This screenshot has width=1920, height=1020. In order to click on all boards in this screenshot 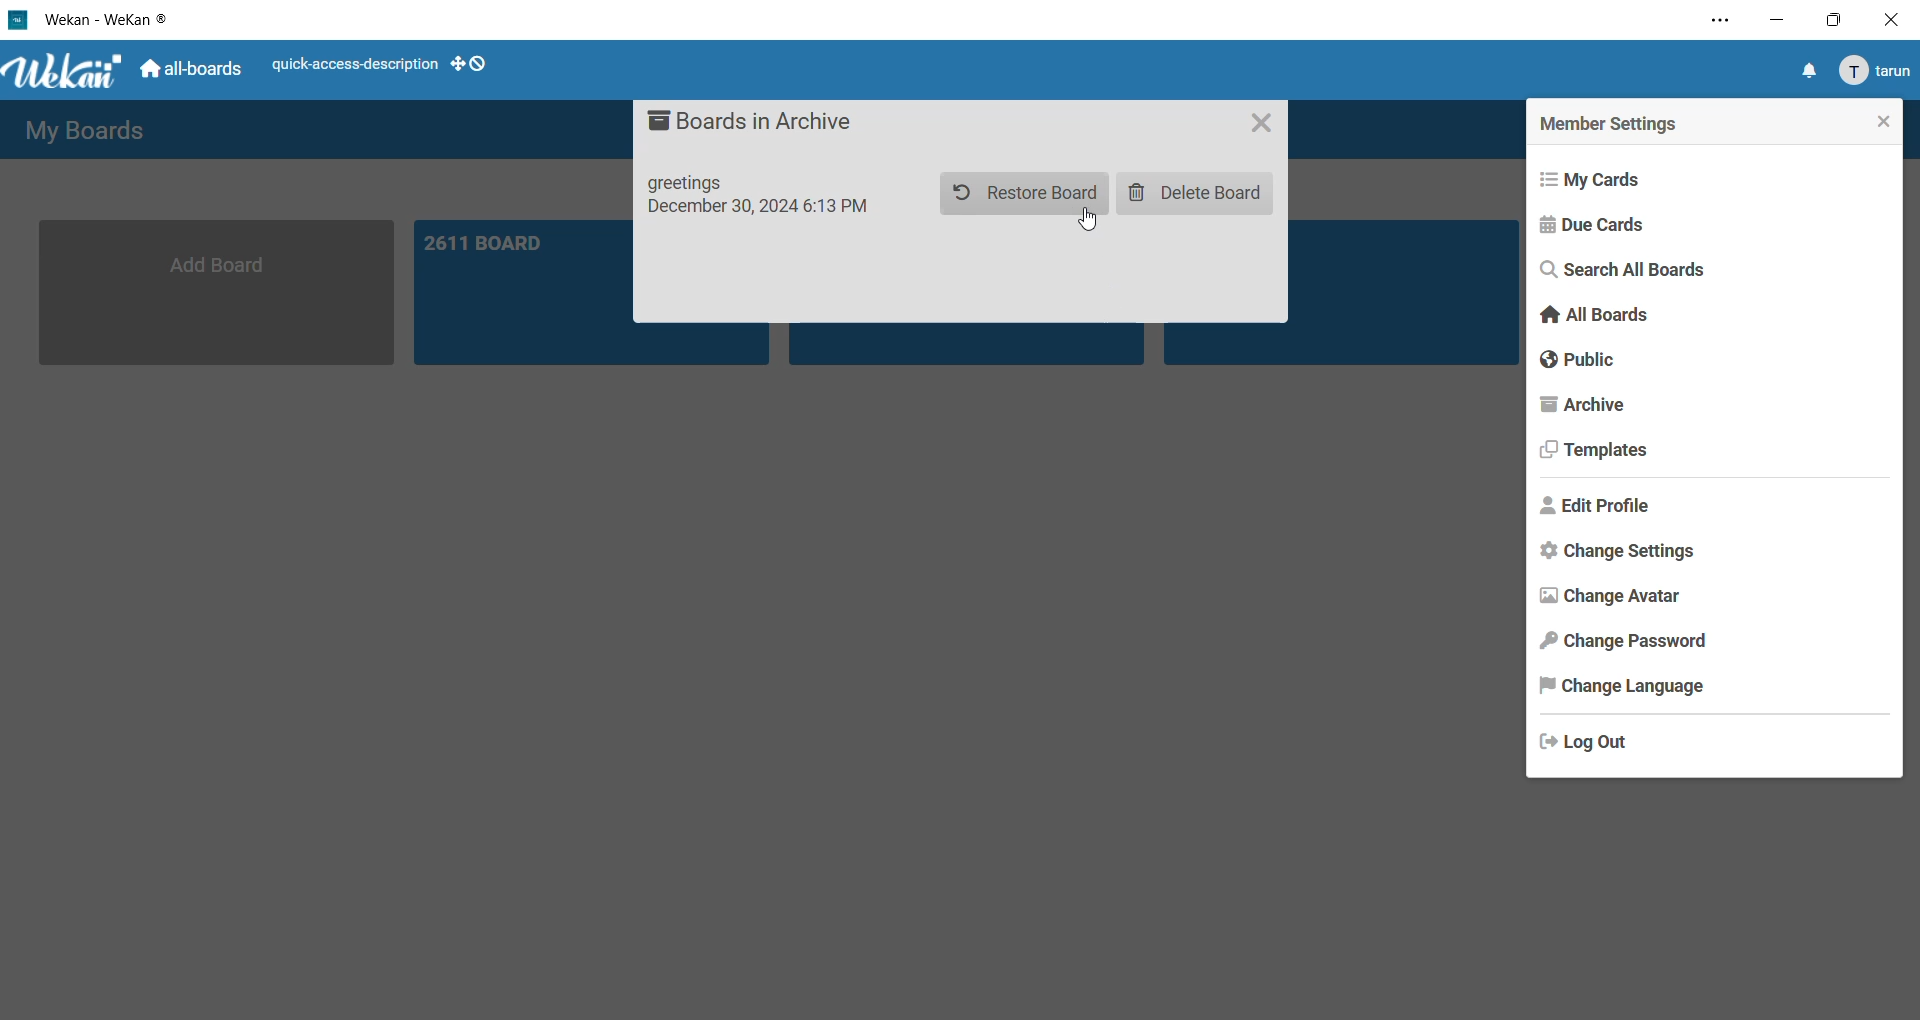, I will do `click(1595, 318)`.